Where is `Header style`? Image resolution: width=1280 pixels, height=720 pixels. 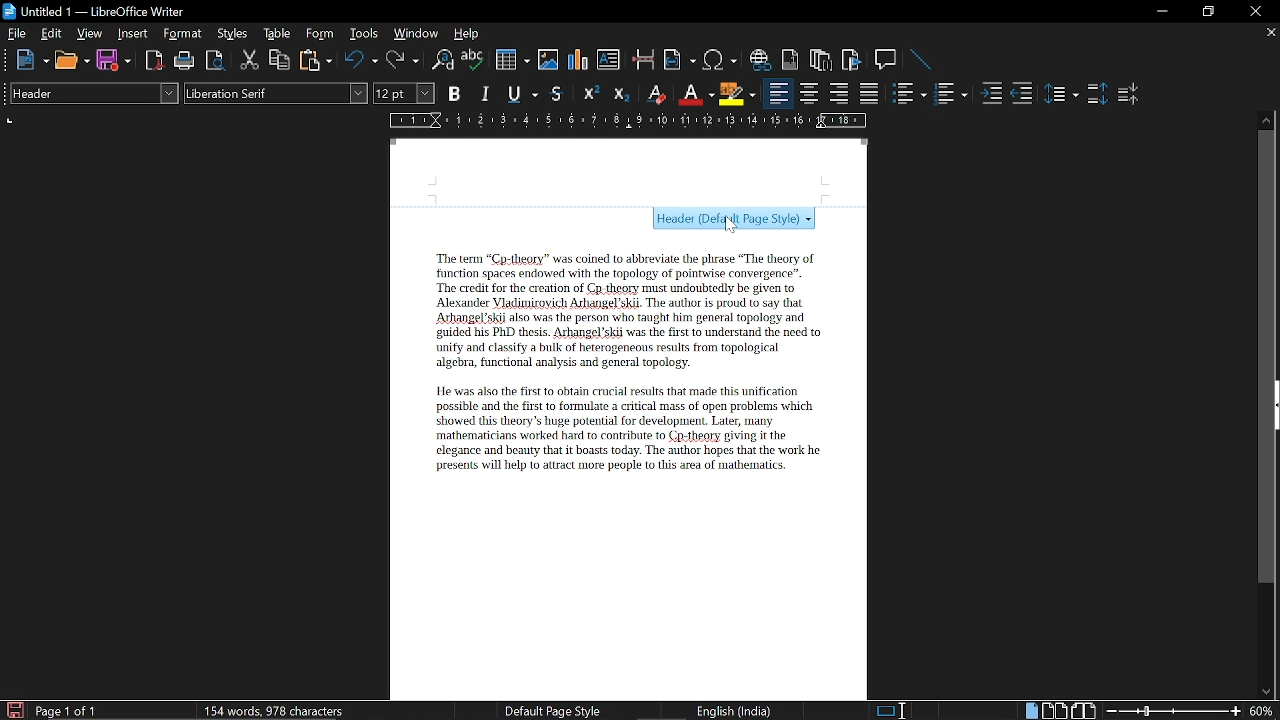 Header style is located at coordinates (730, 221).